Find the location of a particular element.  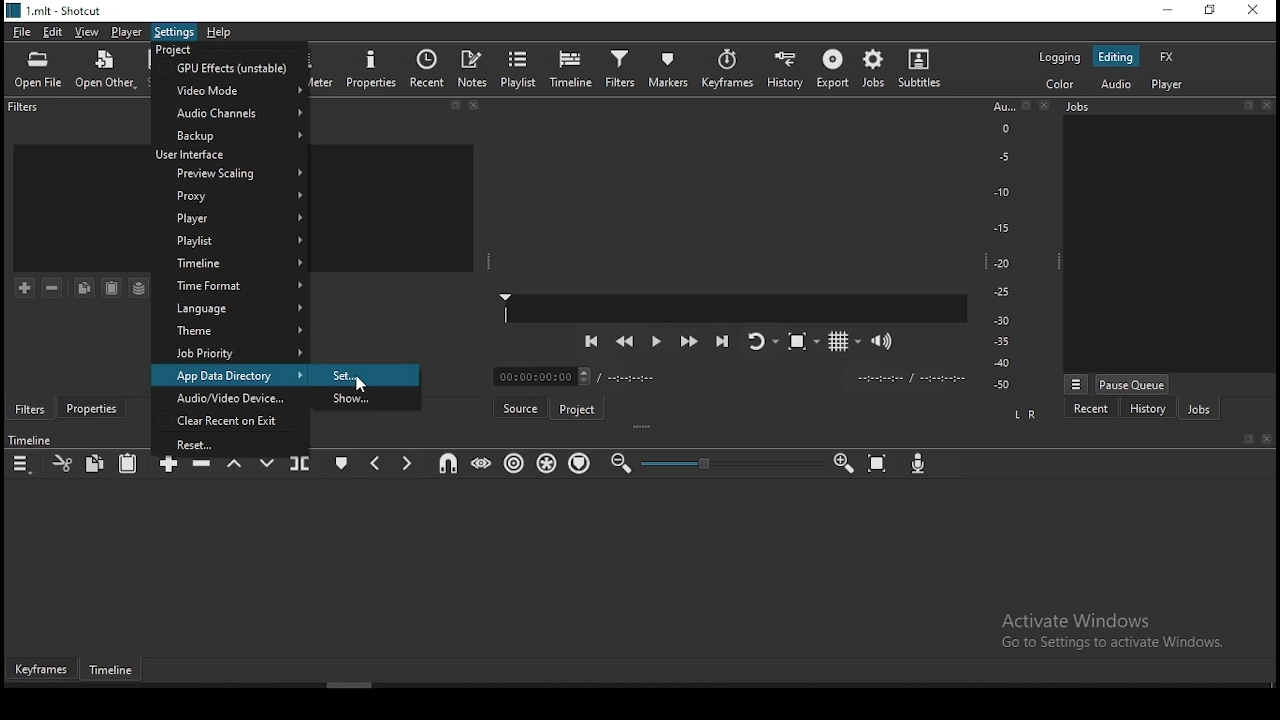

player is located at coordinates (231, 218).